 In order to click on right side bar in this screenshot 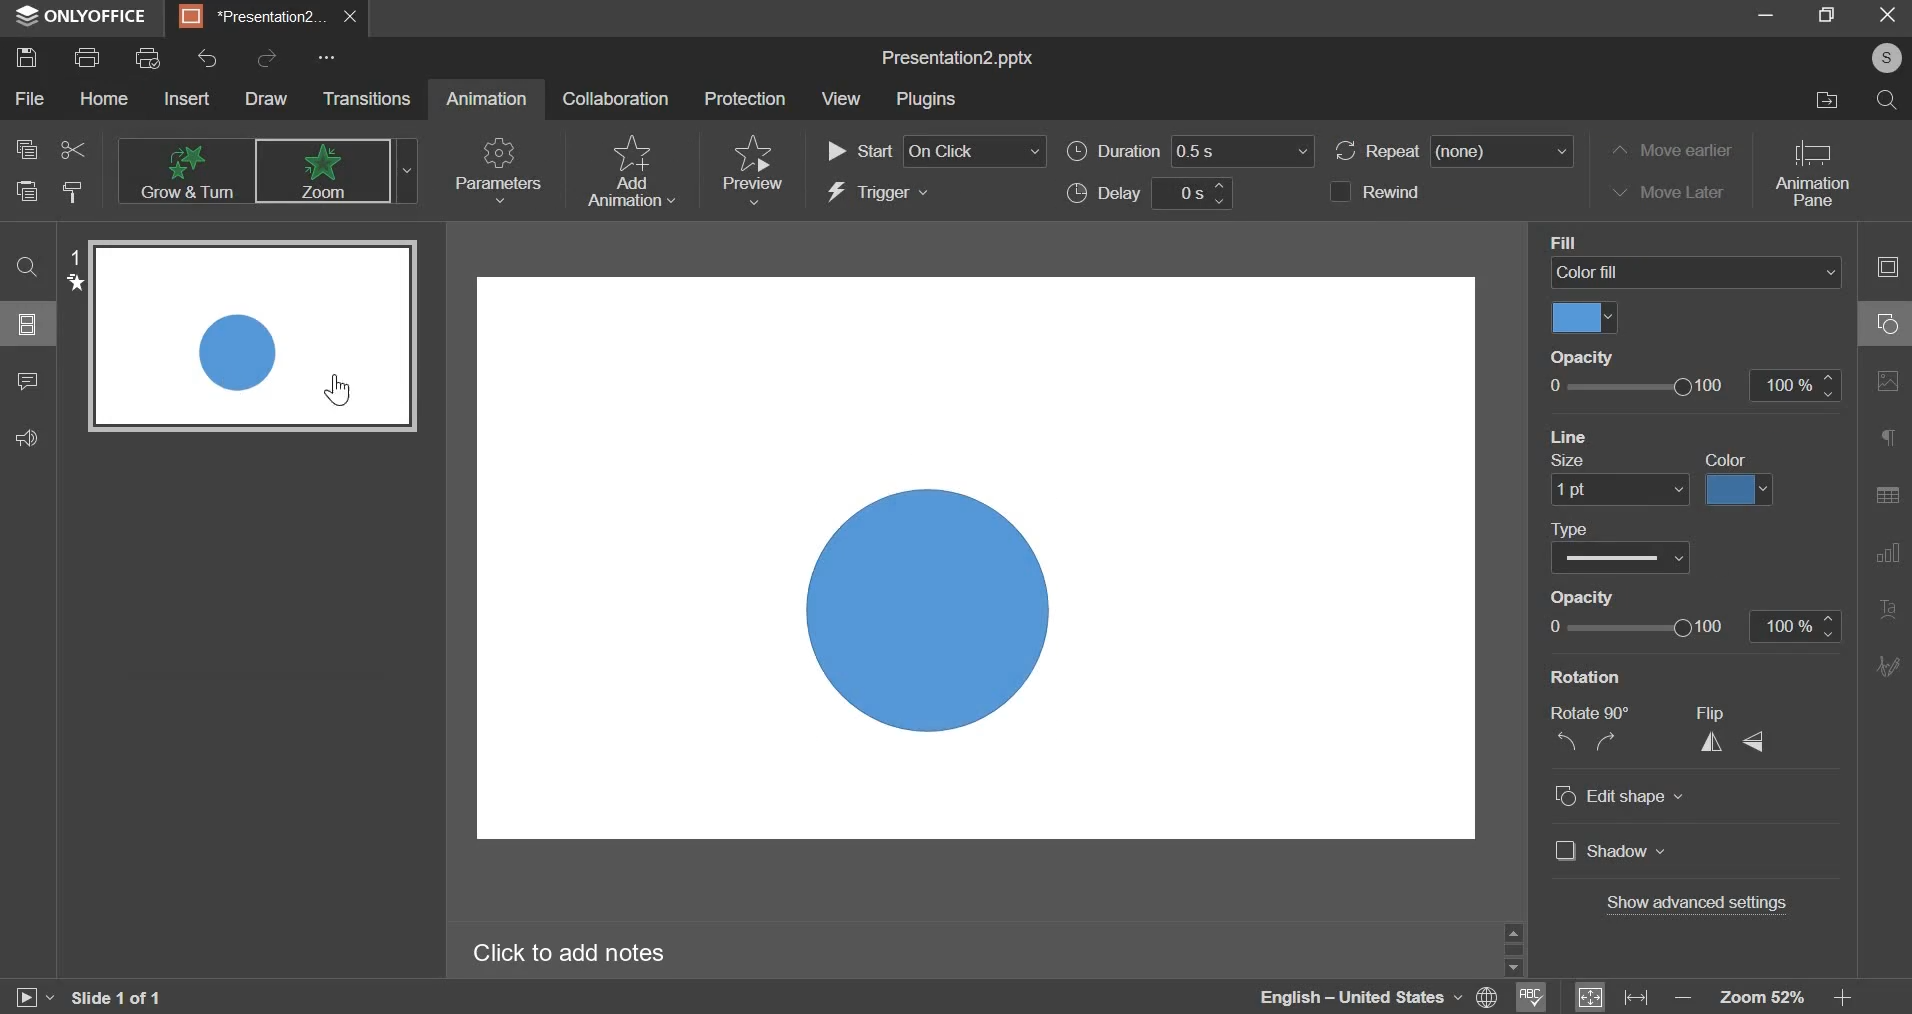, I will do `click(1883, 466)`.